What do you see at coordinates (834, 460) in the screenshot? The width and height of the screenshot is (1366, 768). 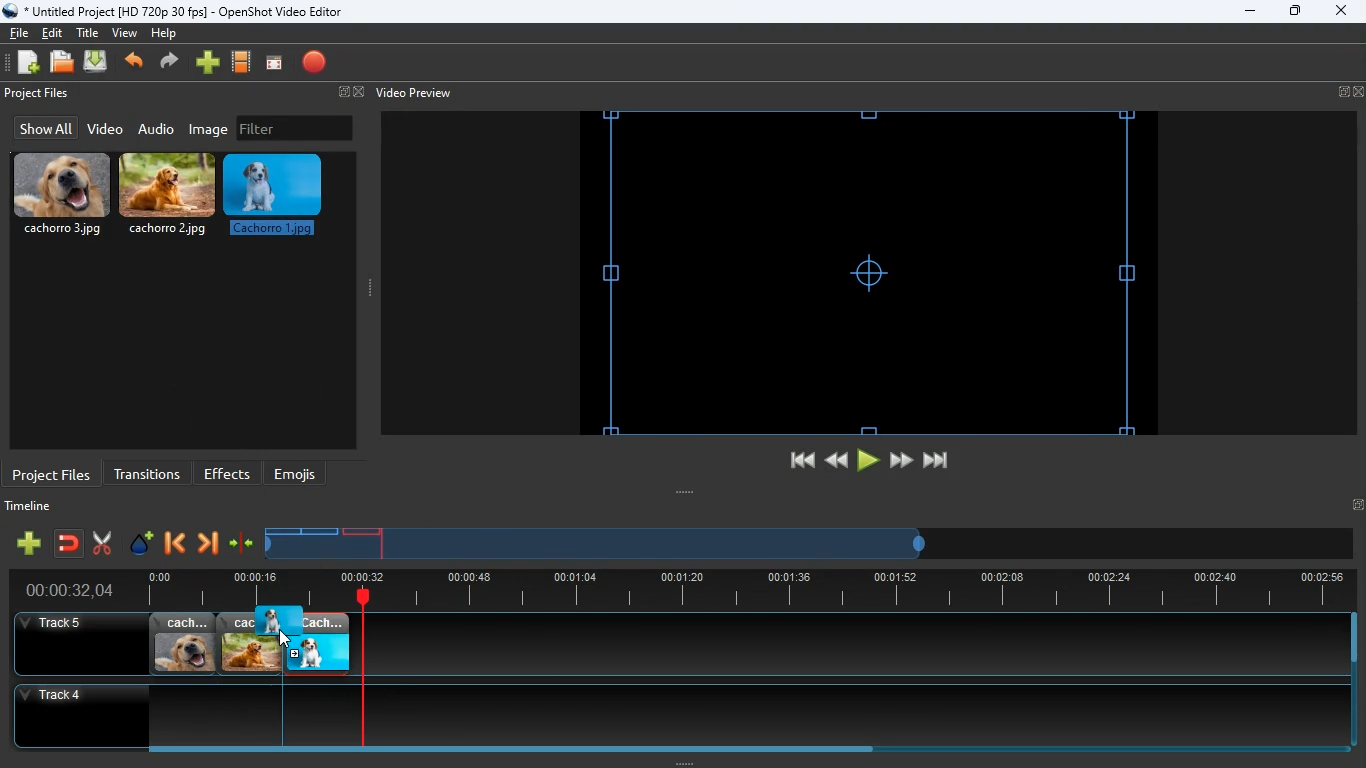 I see `back` at bounding box center [834, 460].